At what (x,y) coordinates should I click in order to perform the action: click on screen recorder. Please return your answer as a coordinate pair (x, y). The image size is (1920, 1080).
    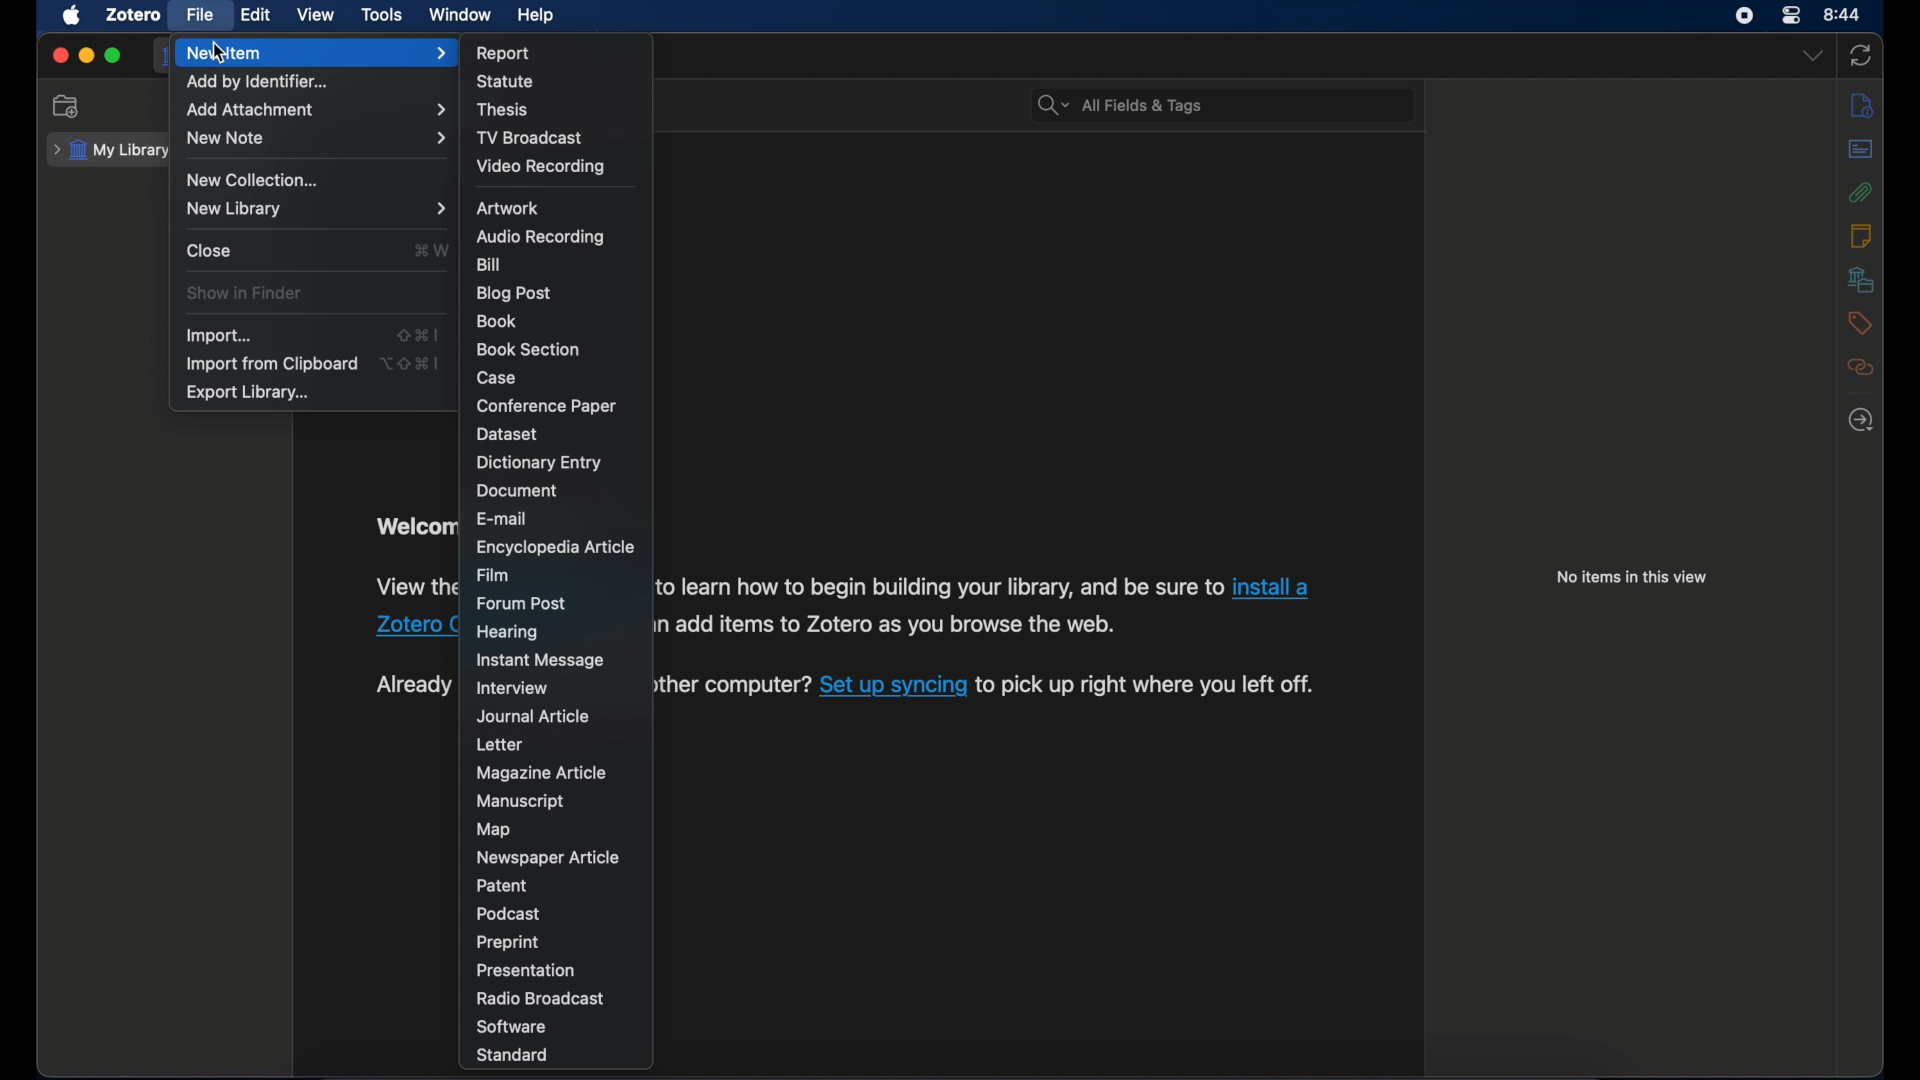
    Looking at the image, I should click on (1744, 16).